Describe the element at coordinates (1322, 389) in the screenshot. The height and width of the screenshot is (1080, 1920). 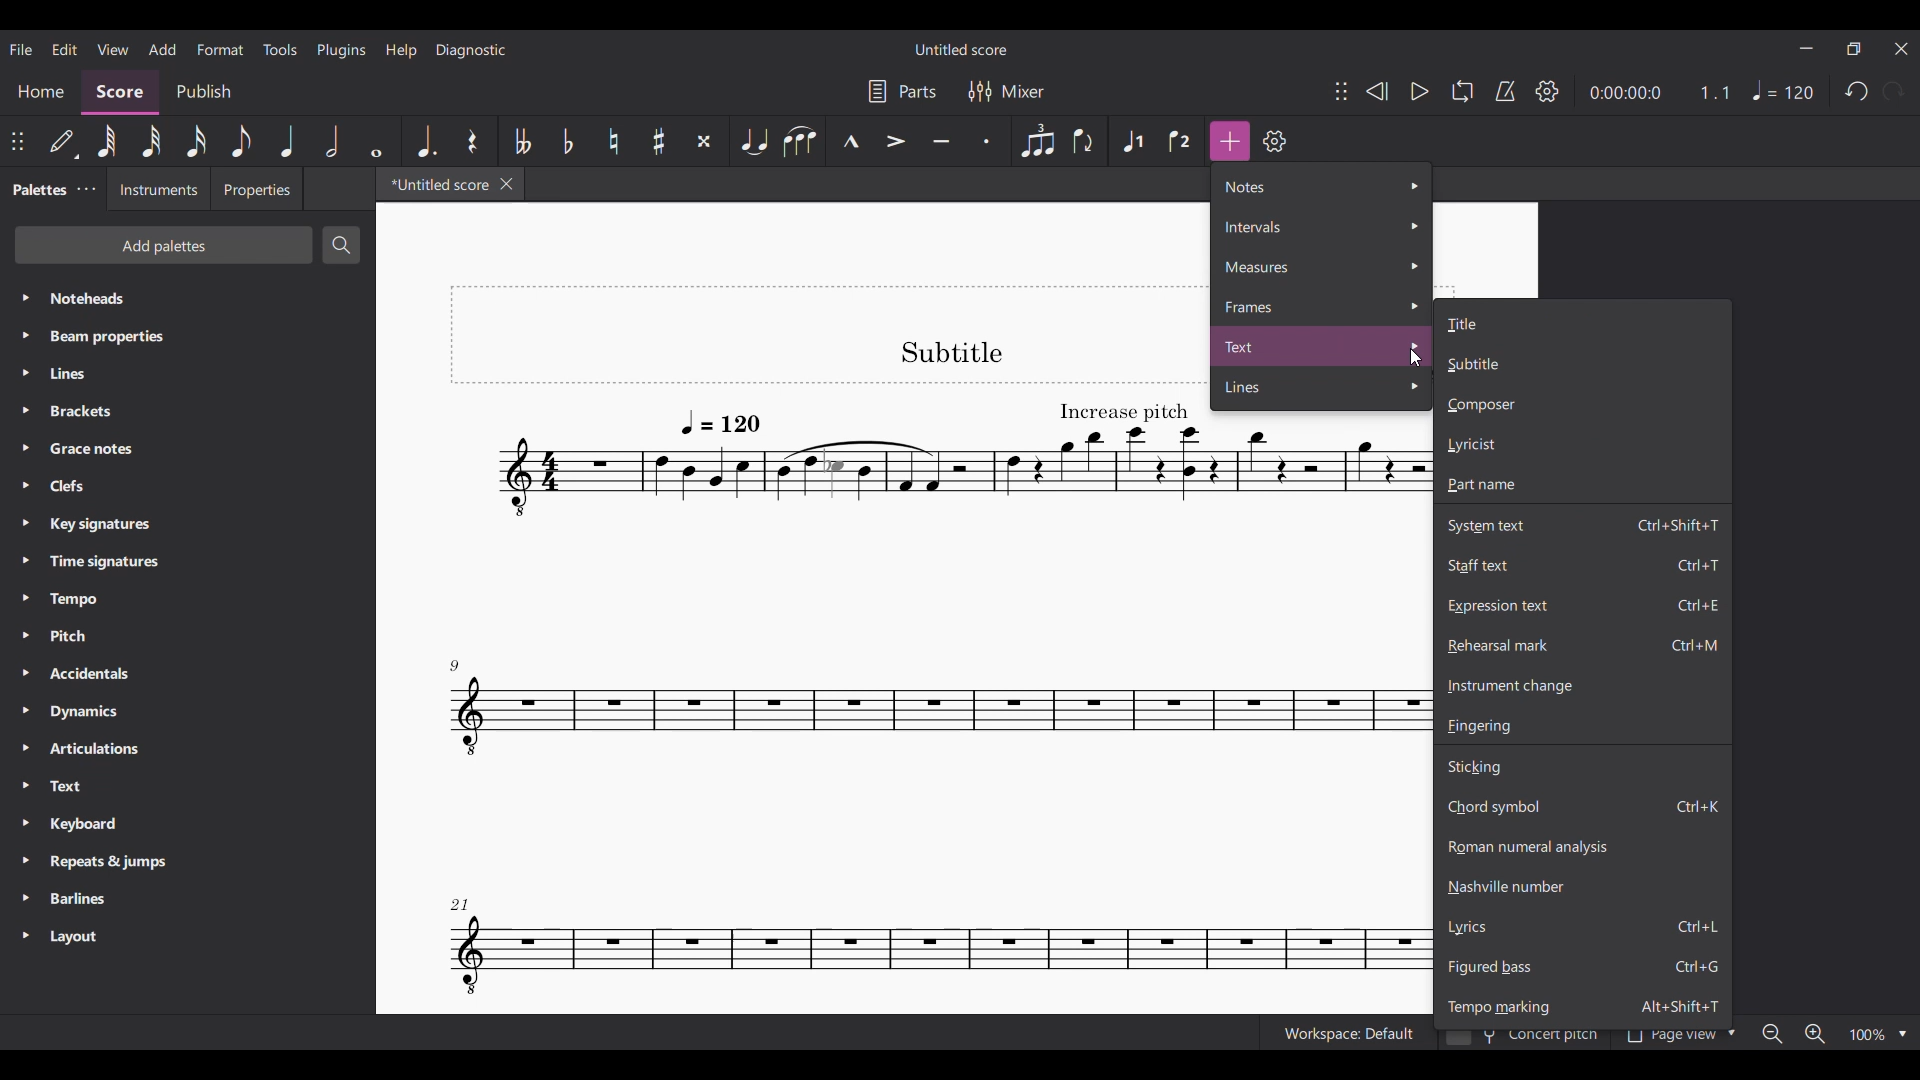
I see `Lines option` at that location.